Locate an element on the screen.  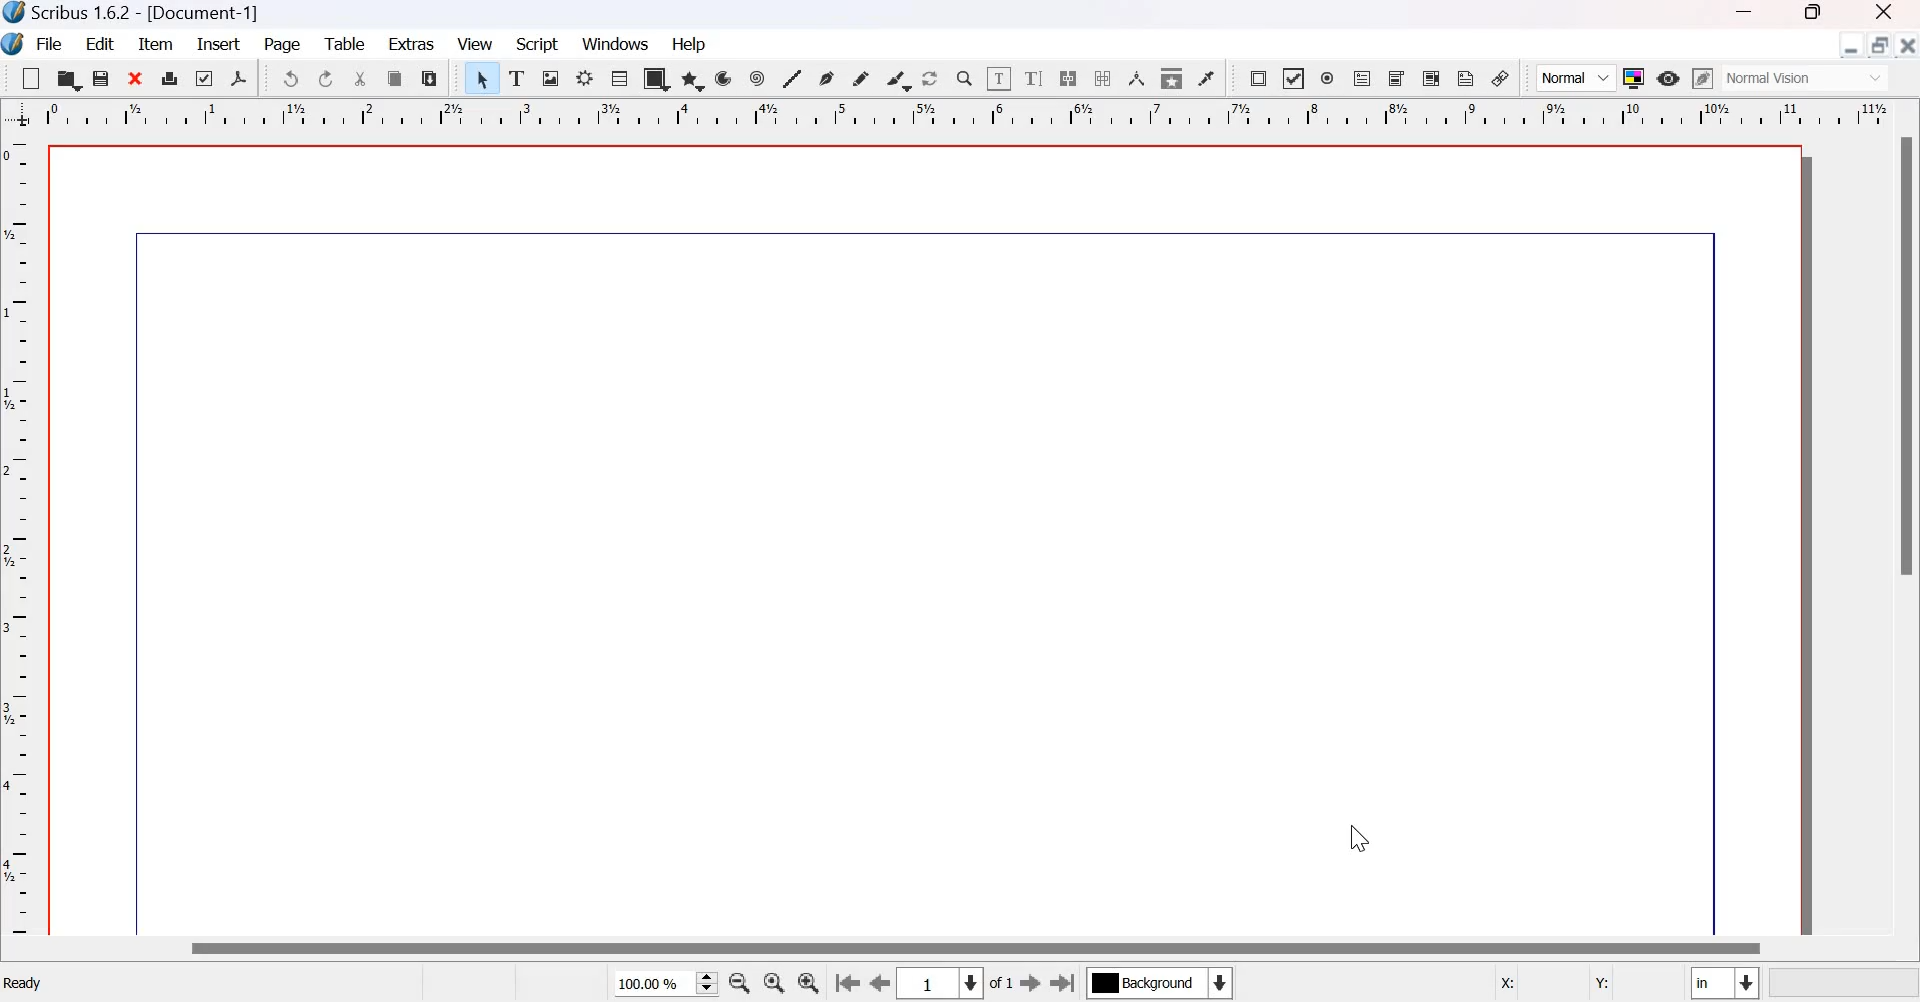
Undo is located at coordinates (292, 79).